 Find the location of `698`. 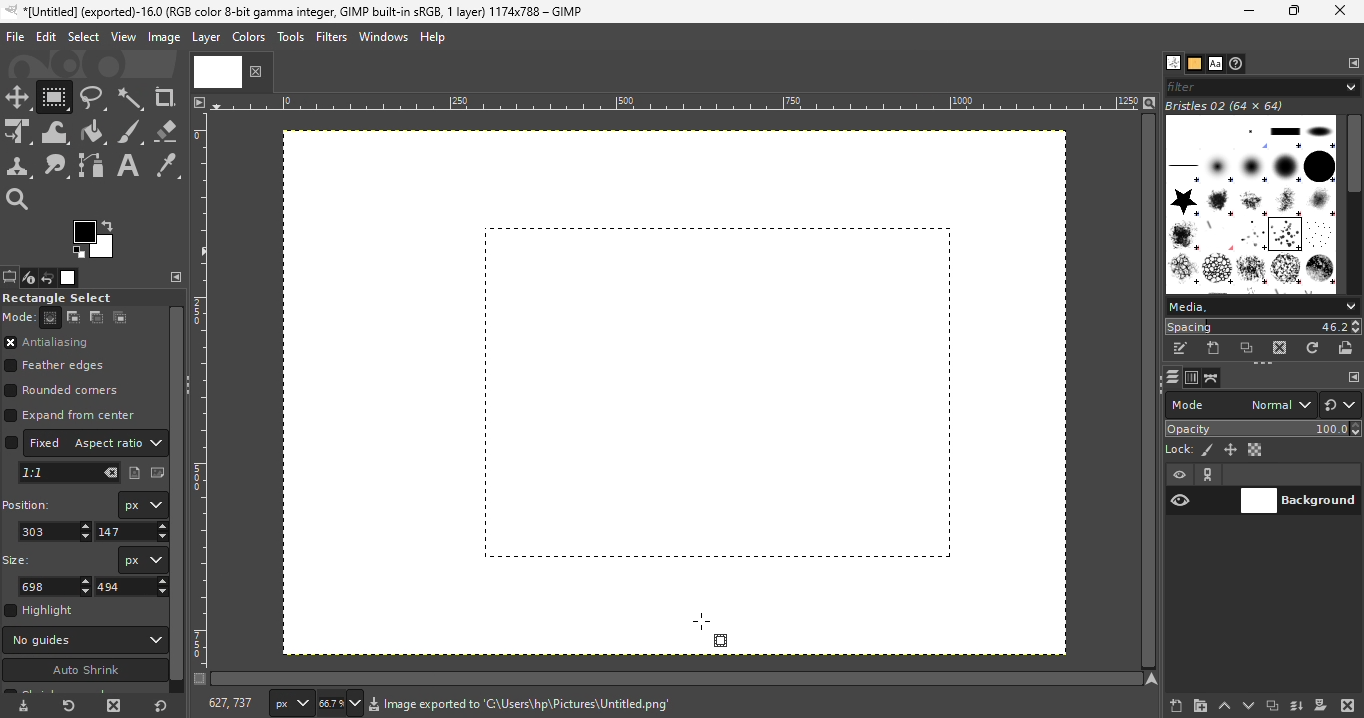

698 is located at coordinates (56, 587).